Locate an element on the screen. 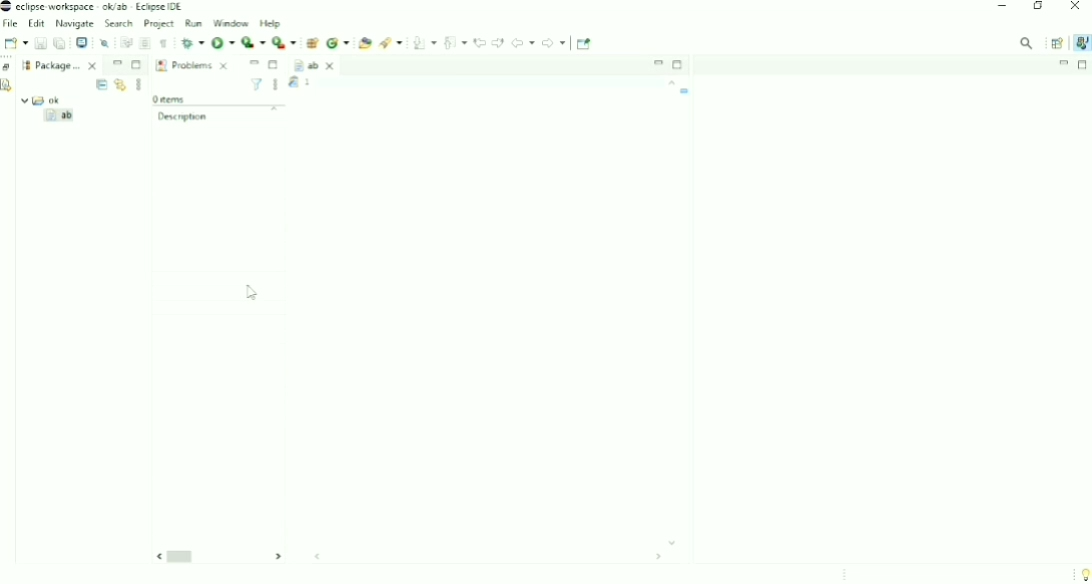  Minimize is located at coordinates (1002, 6).